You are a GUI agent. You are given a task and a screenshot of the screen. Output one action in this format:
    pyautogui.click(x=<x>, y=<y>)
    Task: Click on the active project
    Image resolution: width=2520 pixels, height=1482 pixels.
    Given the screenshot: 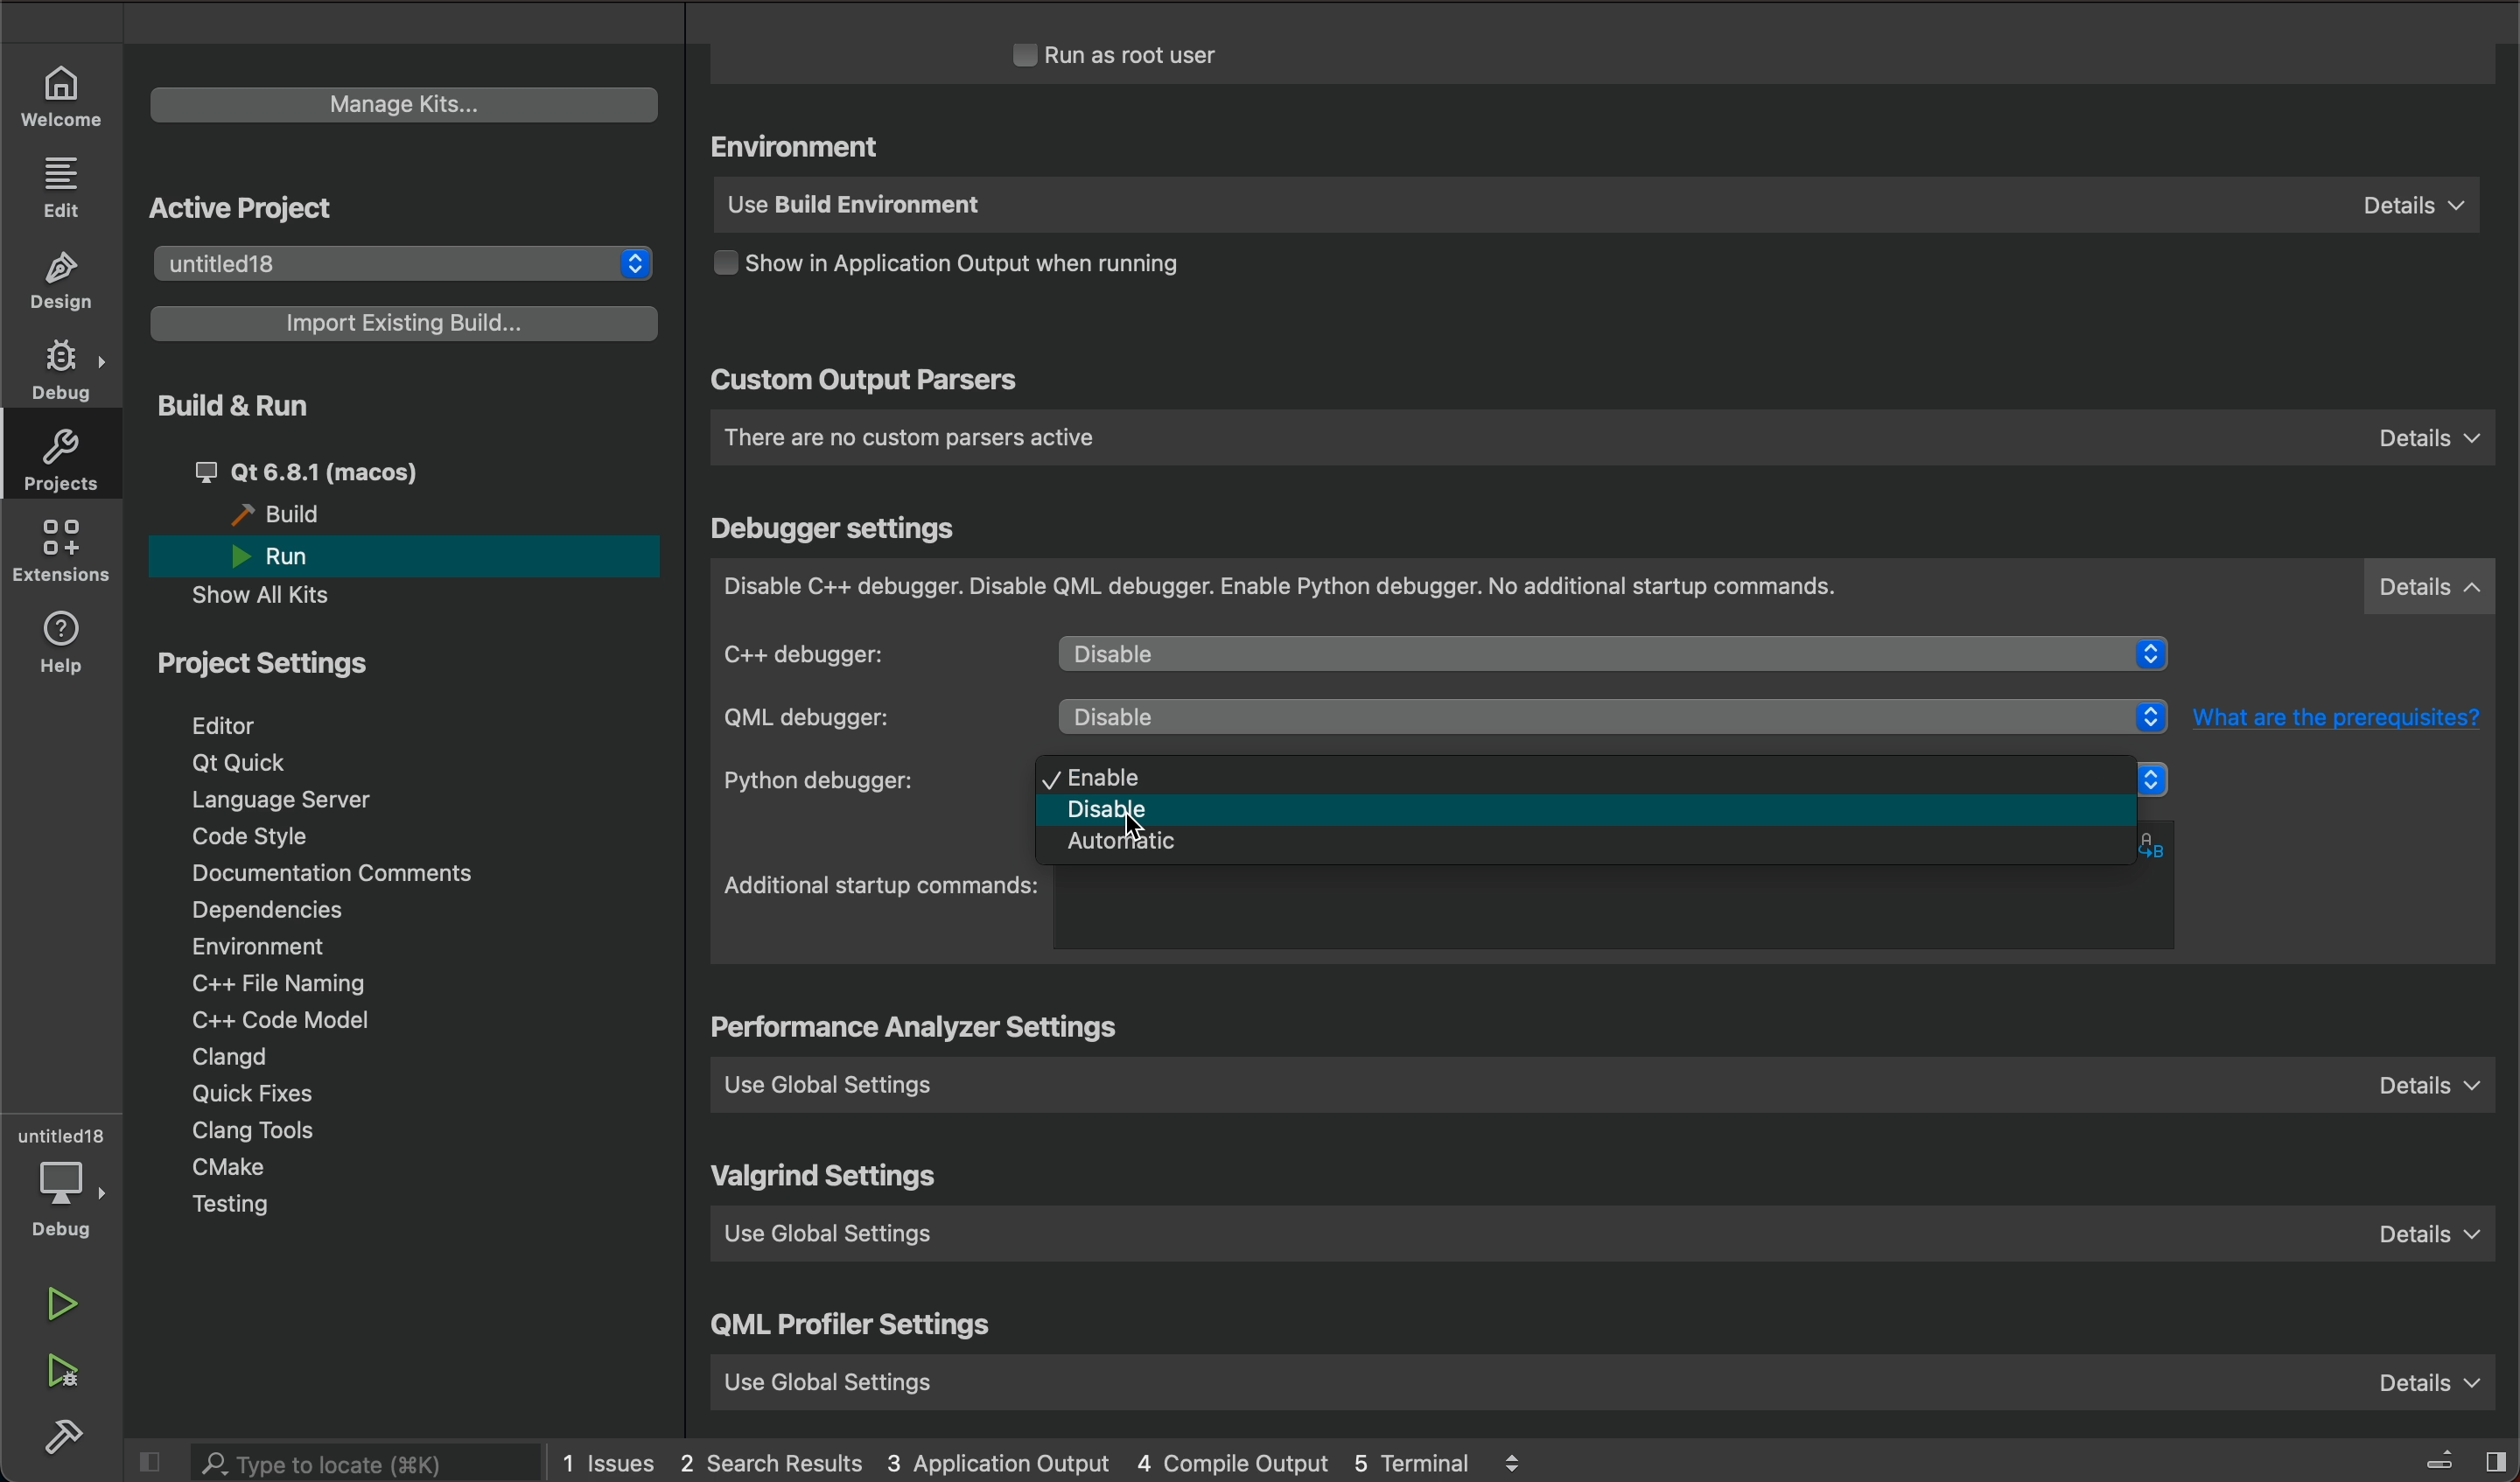 What is the action you would take?
    pyautogui.click(x=242, y=208)
    